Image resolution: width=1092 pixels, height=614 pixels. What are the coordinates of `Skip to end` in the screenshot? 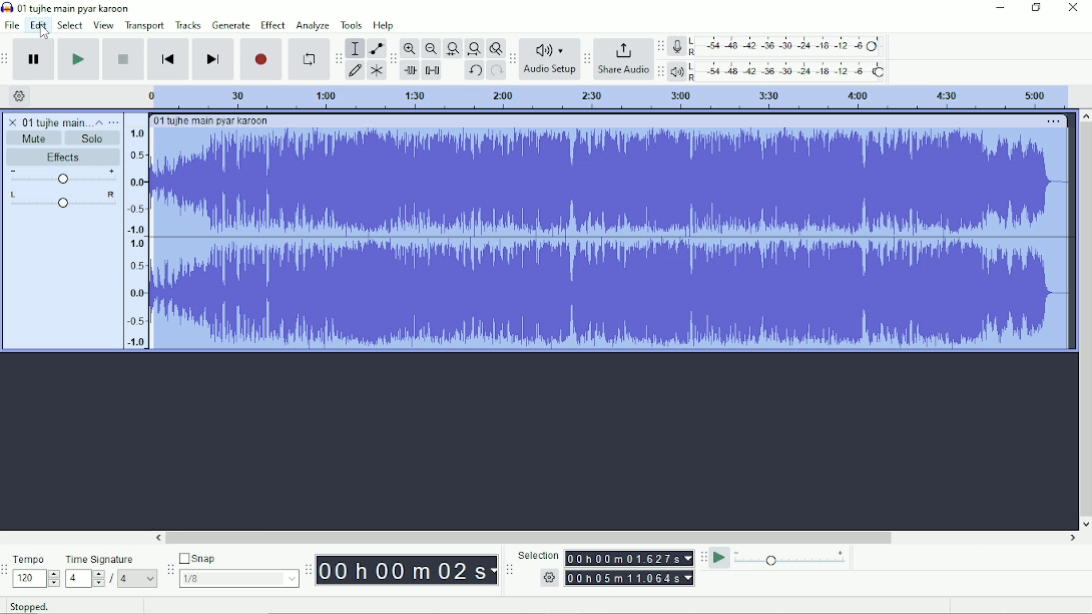 It's located at (213, 59).